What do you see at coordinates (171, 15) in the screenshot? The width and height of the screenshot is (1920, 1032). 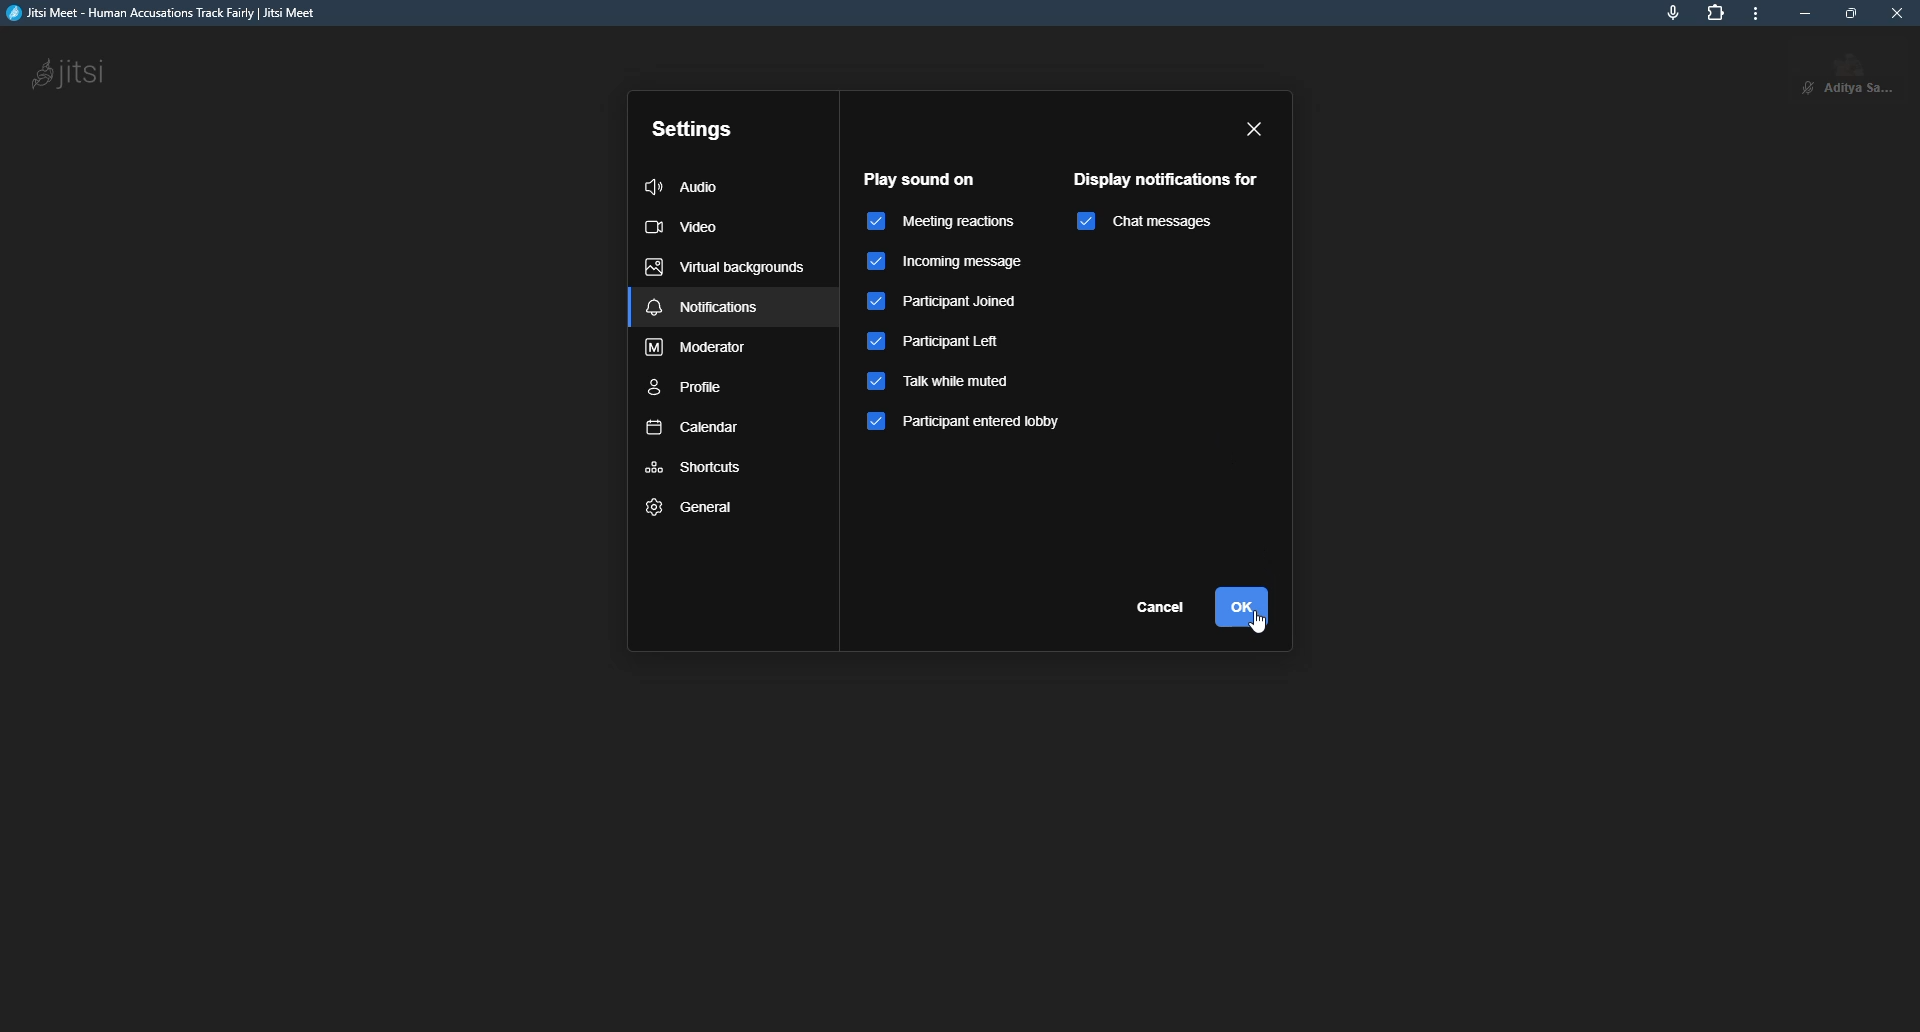 I see `jitsi` at bounding box center [171, 15].